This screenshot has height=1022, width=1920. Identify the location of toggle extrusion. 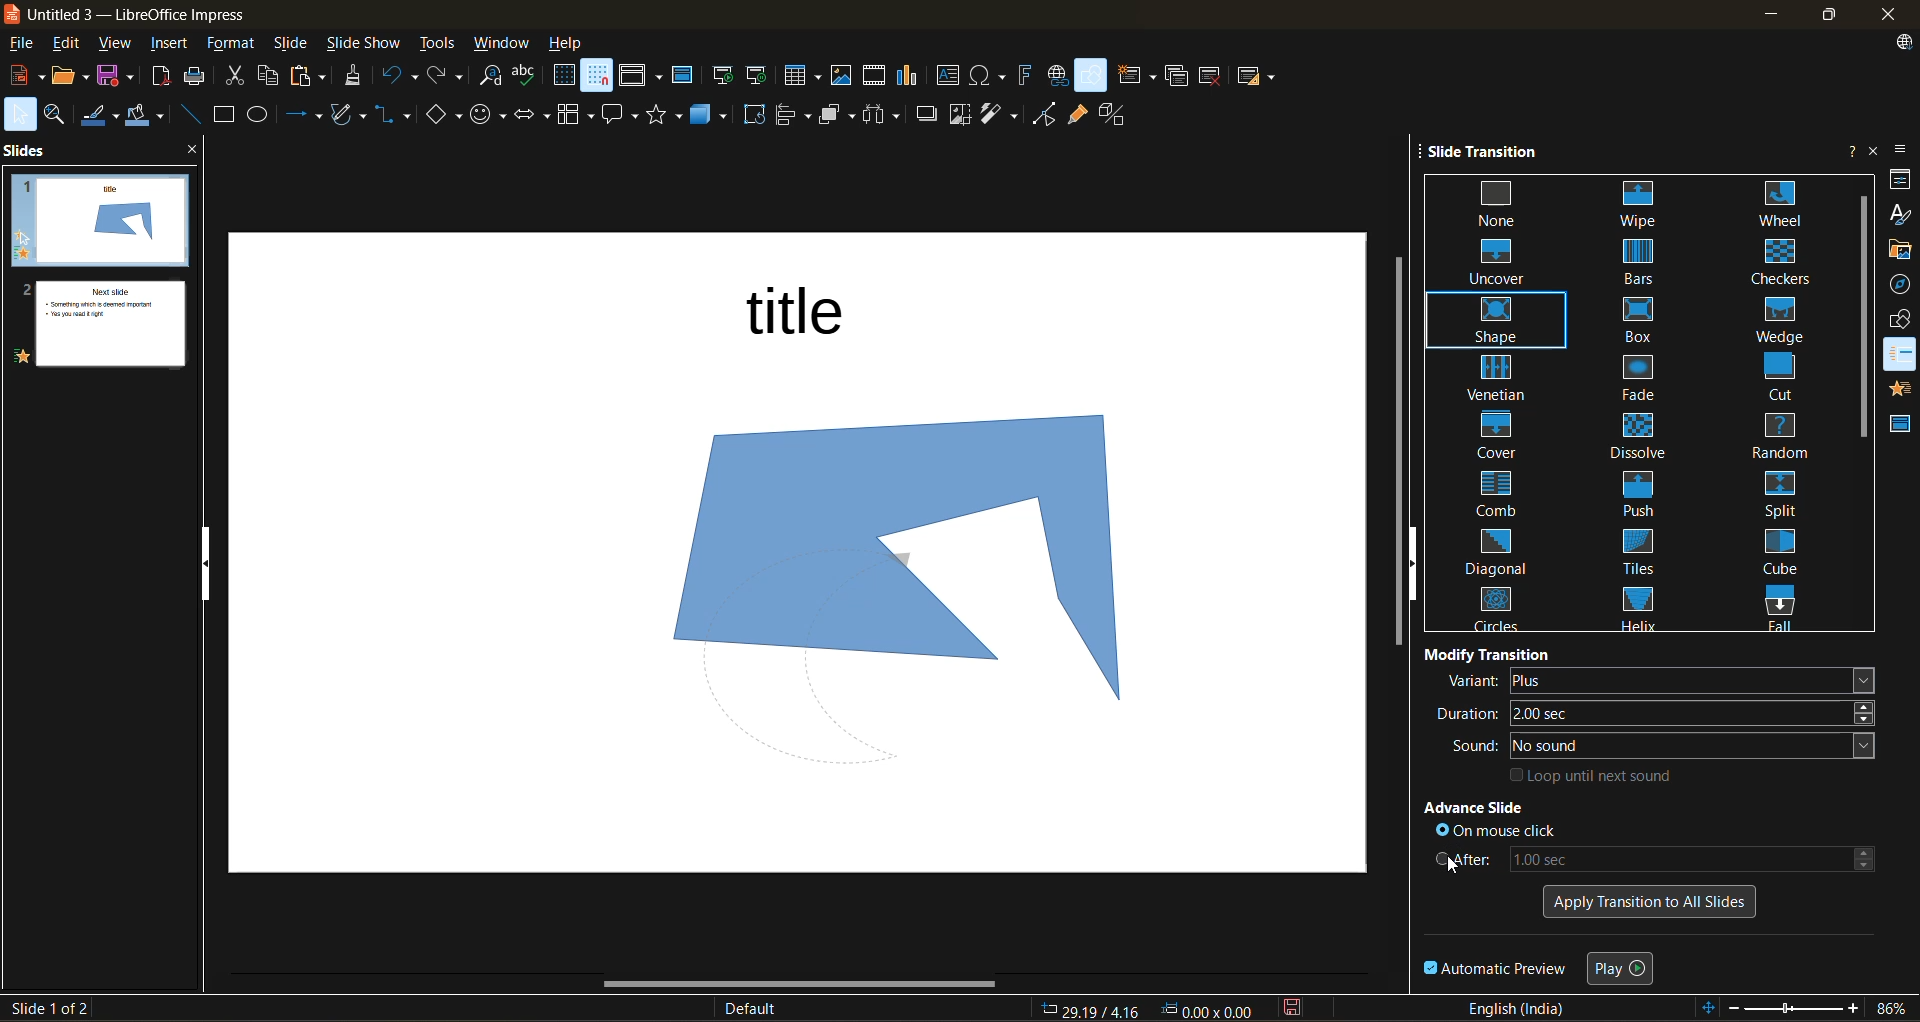
(1119, 114).